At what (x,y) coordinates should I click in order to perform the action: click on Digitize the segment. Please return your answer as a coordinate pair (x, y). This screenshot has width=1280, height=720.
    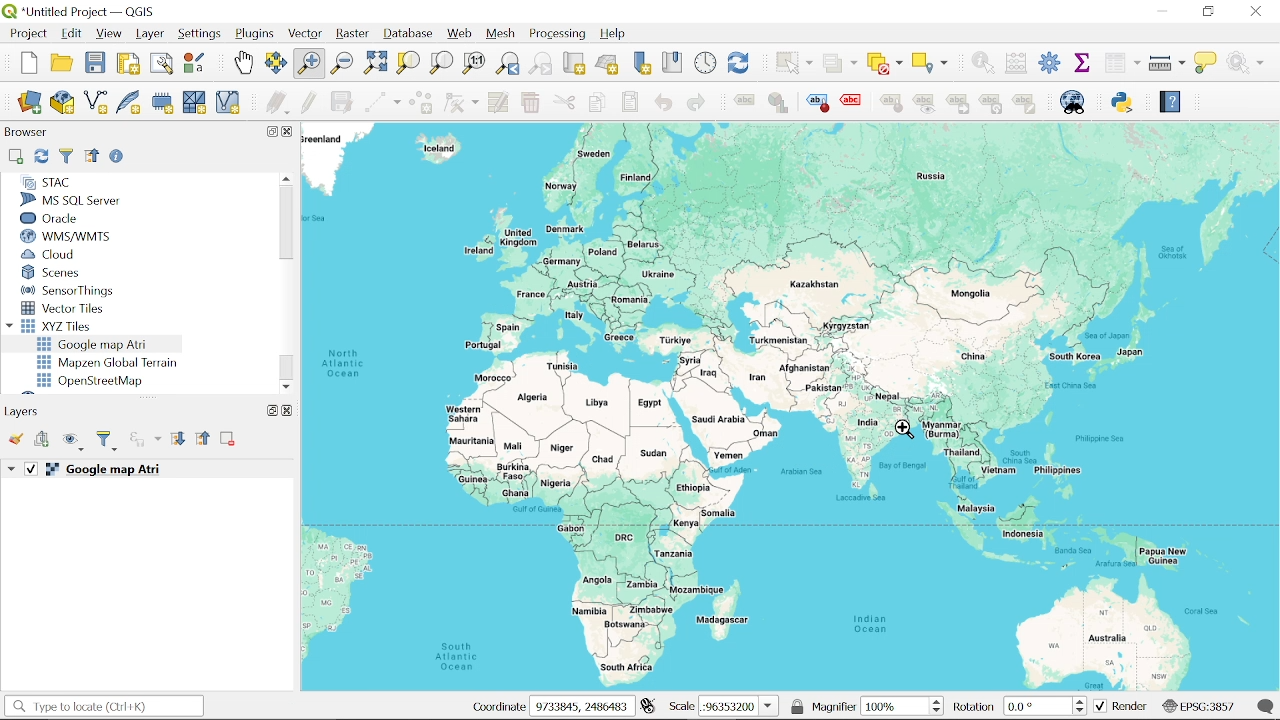
    Looking at the image, I should click on (381, 104).